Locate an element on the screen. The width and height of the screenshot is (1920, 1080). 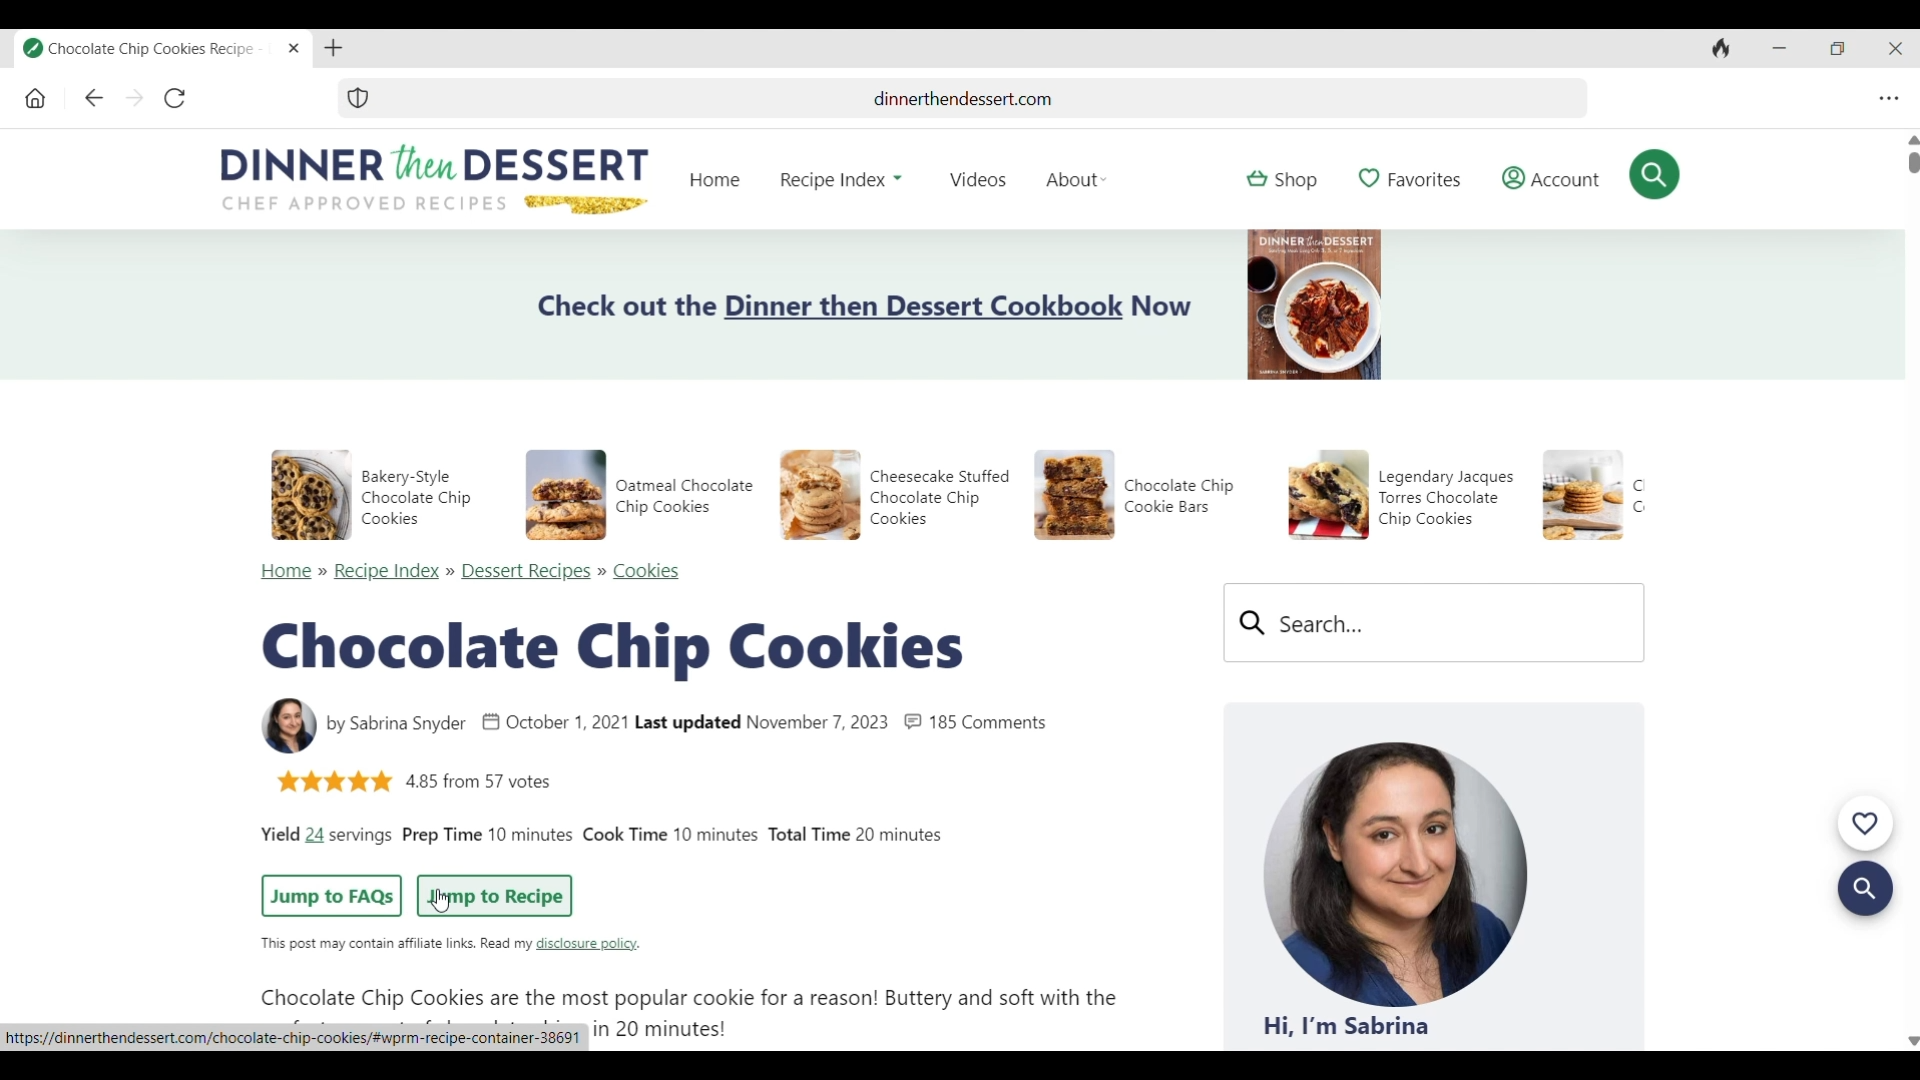
Browser settings is located at coordinates (1885, 100).